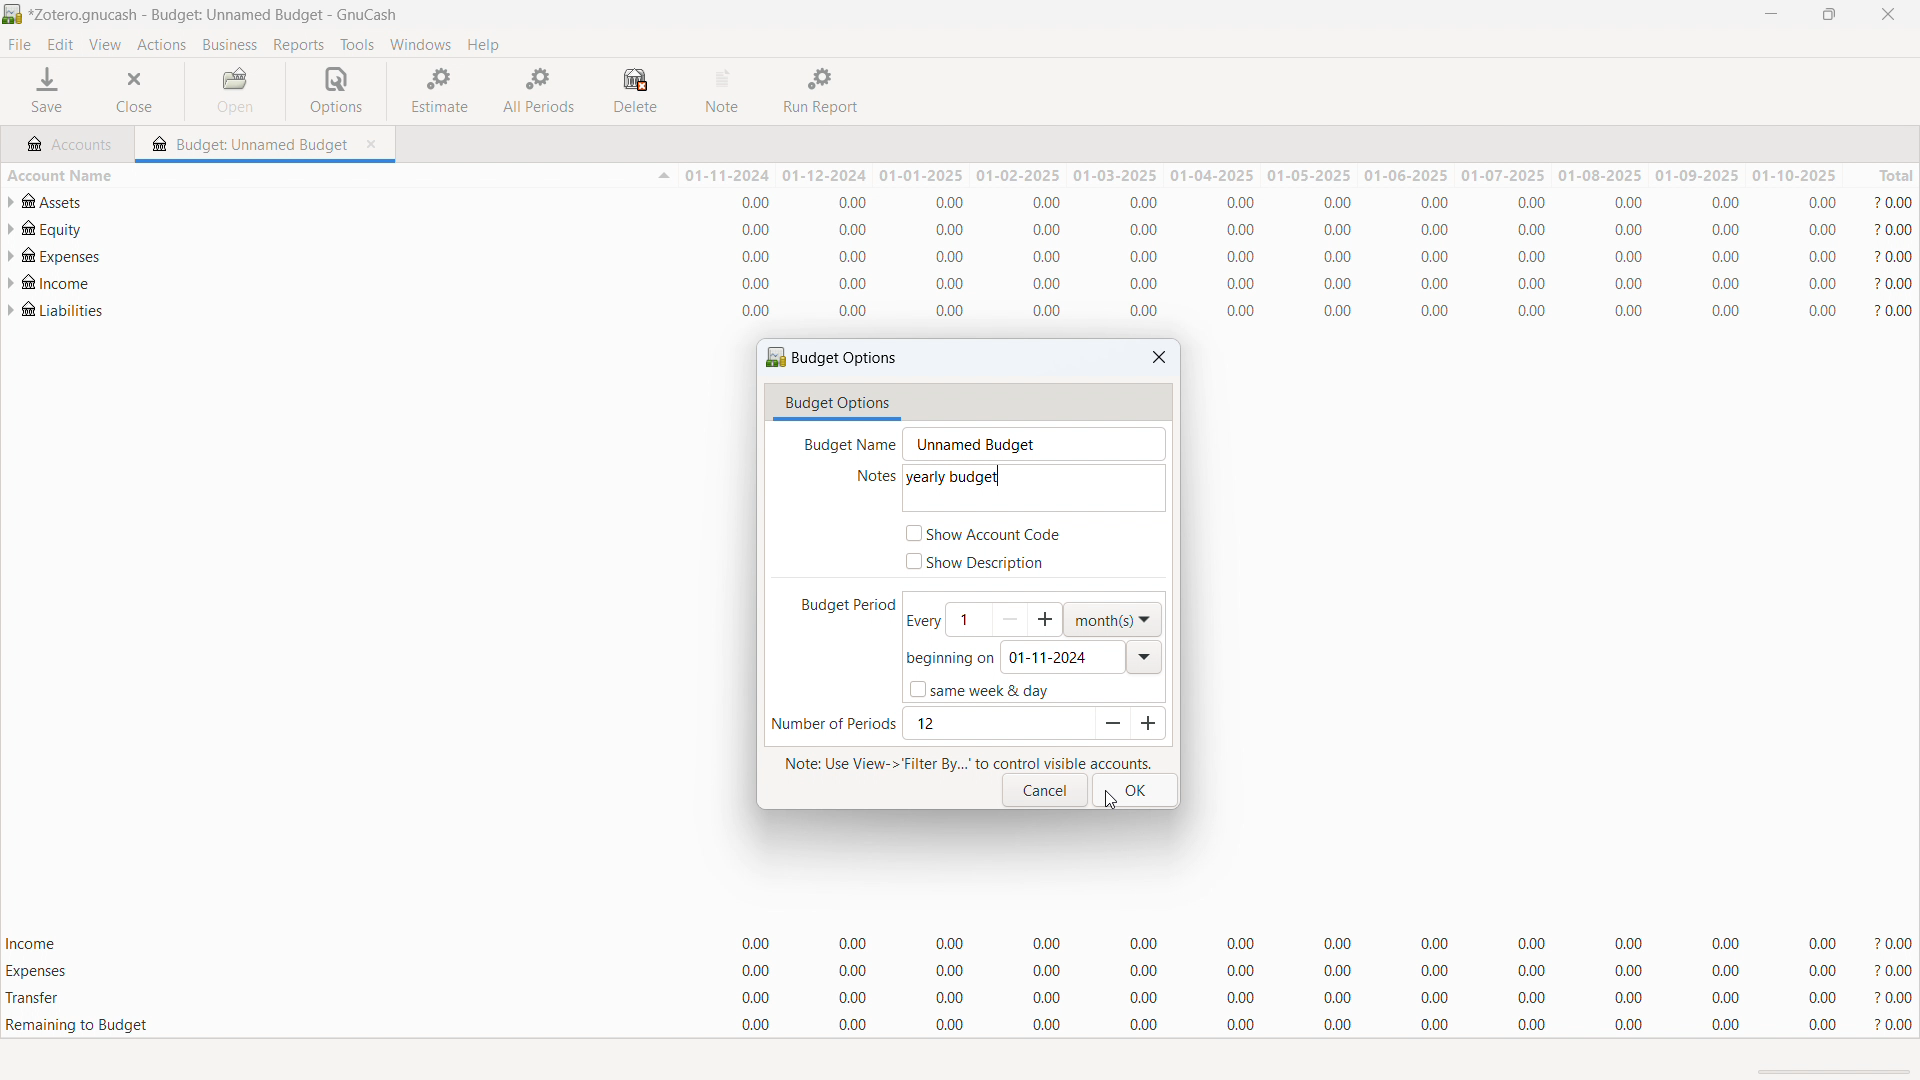 Image resolution: width=1920 pixels, height=1080 pixels. What do you see at coordinates (1113, 620) in the screenshot?
I see `select duration` at bounding box center [1113, 620].